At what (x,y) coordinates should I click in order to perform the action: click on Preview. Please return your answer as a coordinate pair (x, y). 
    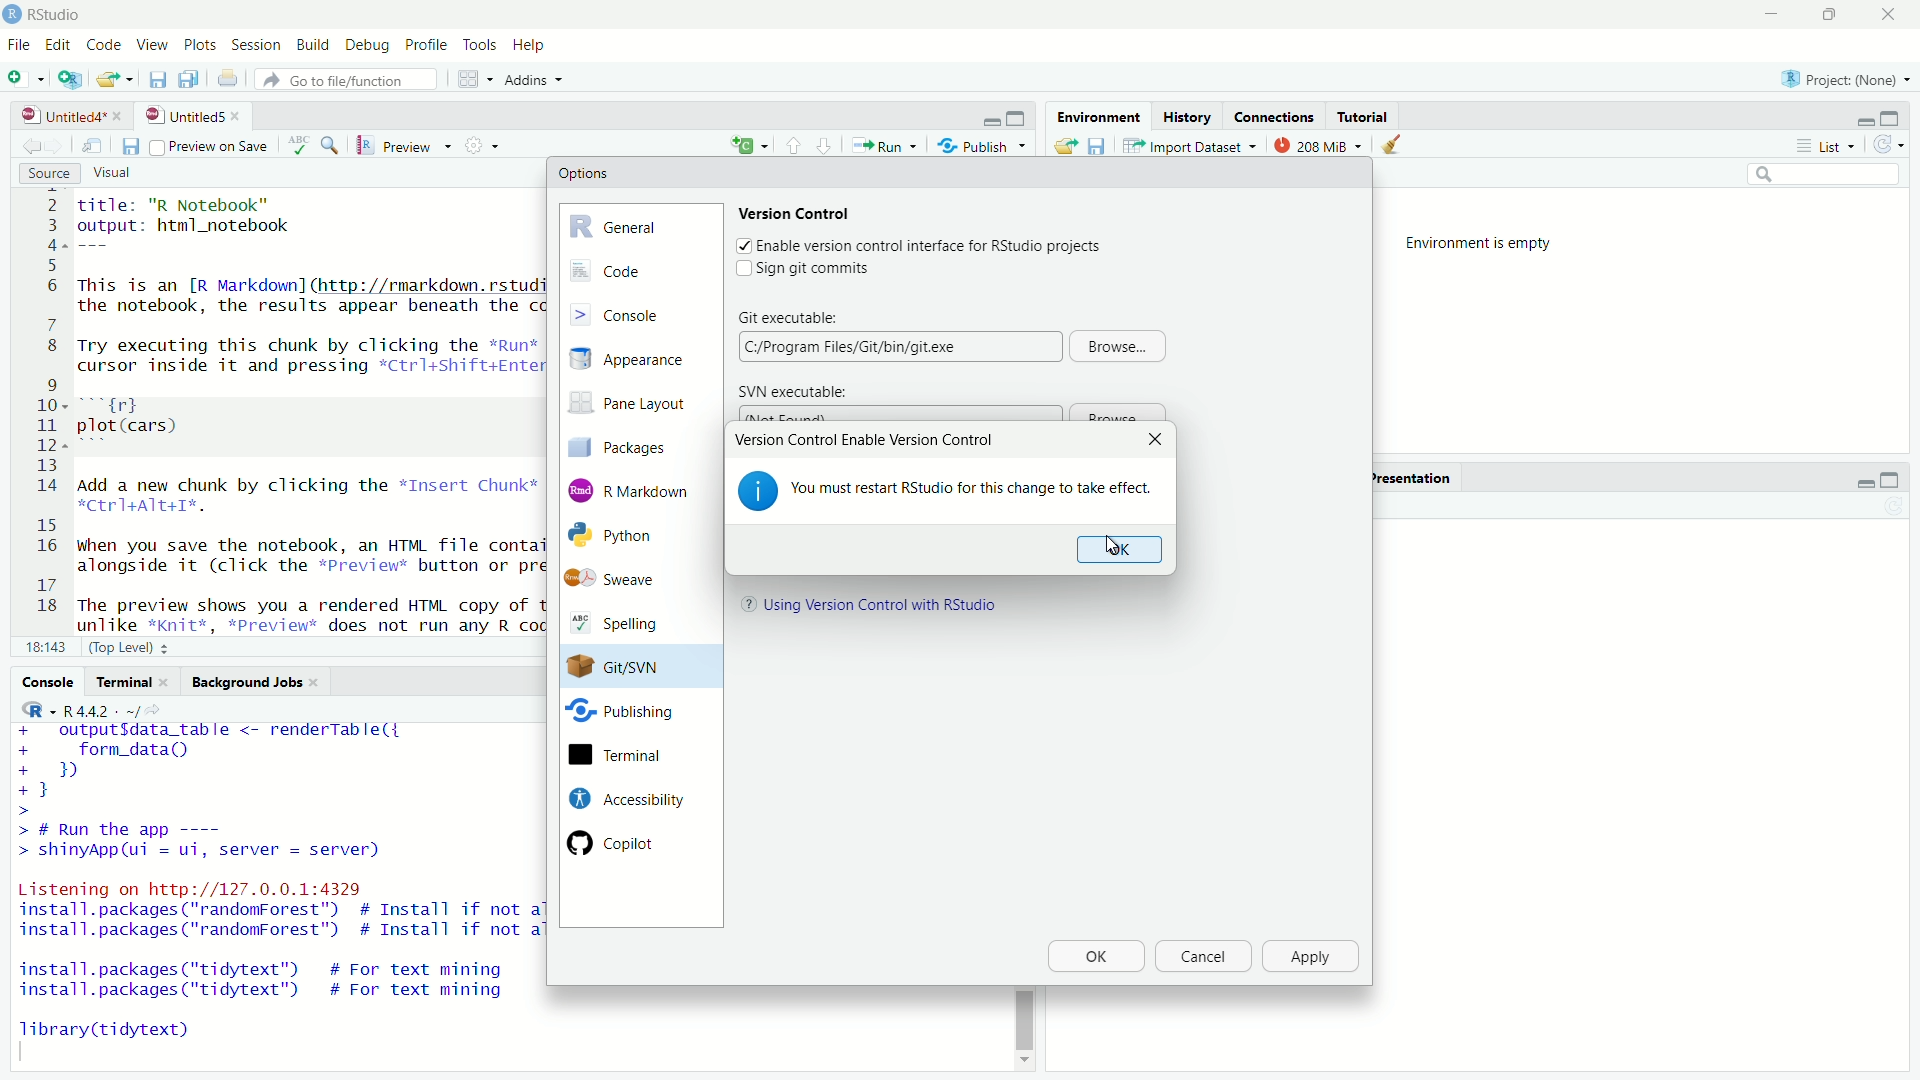
    Looking at the image, I should click on (405, 146).